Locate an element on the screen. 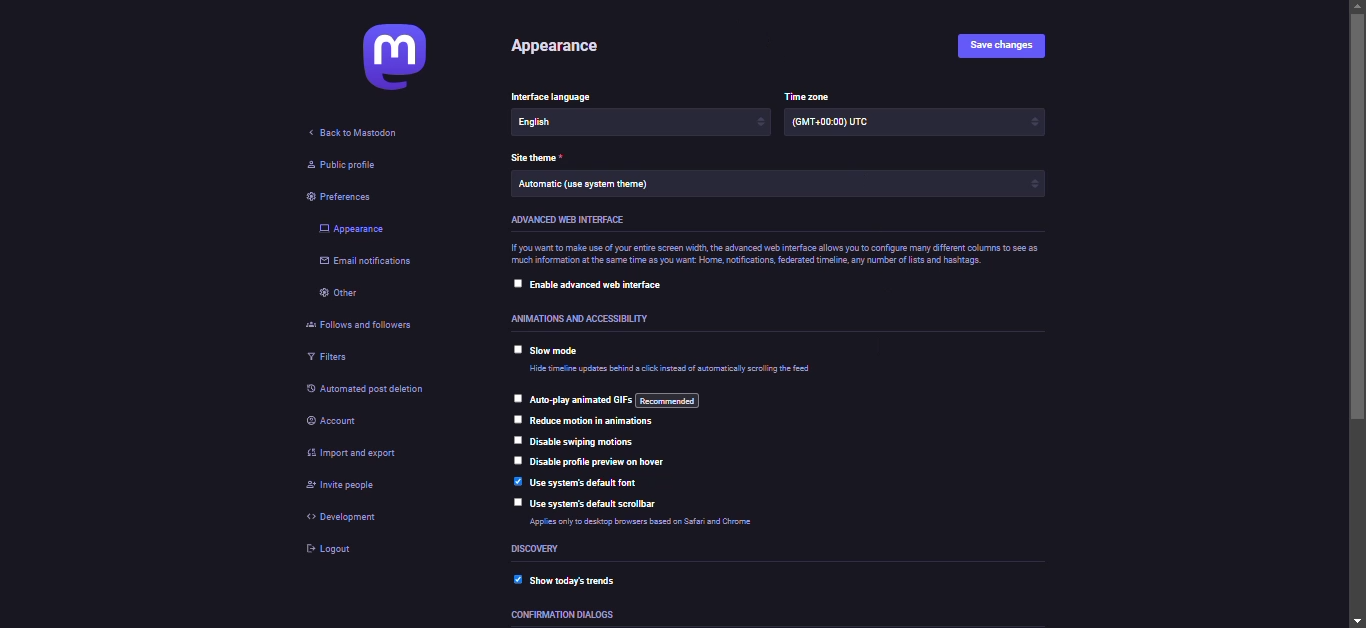 The height and width of the screenshot is (628, 1366). enable advanced web interface is located at coordinates (603, 286).